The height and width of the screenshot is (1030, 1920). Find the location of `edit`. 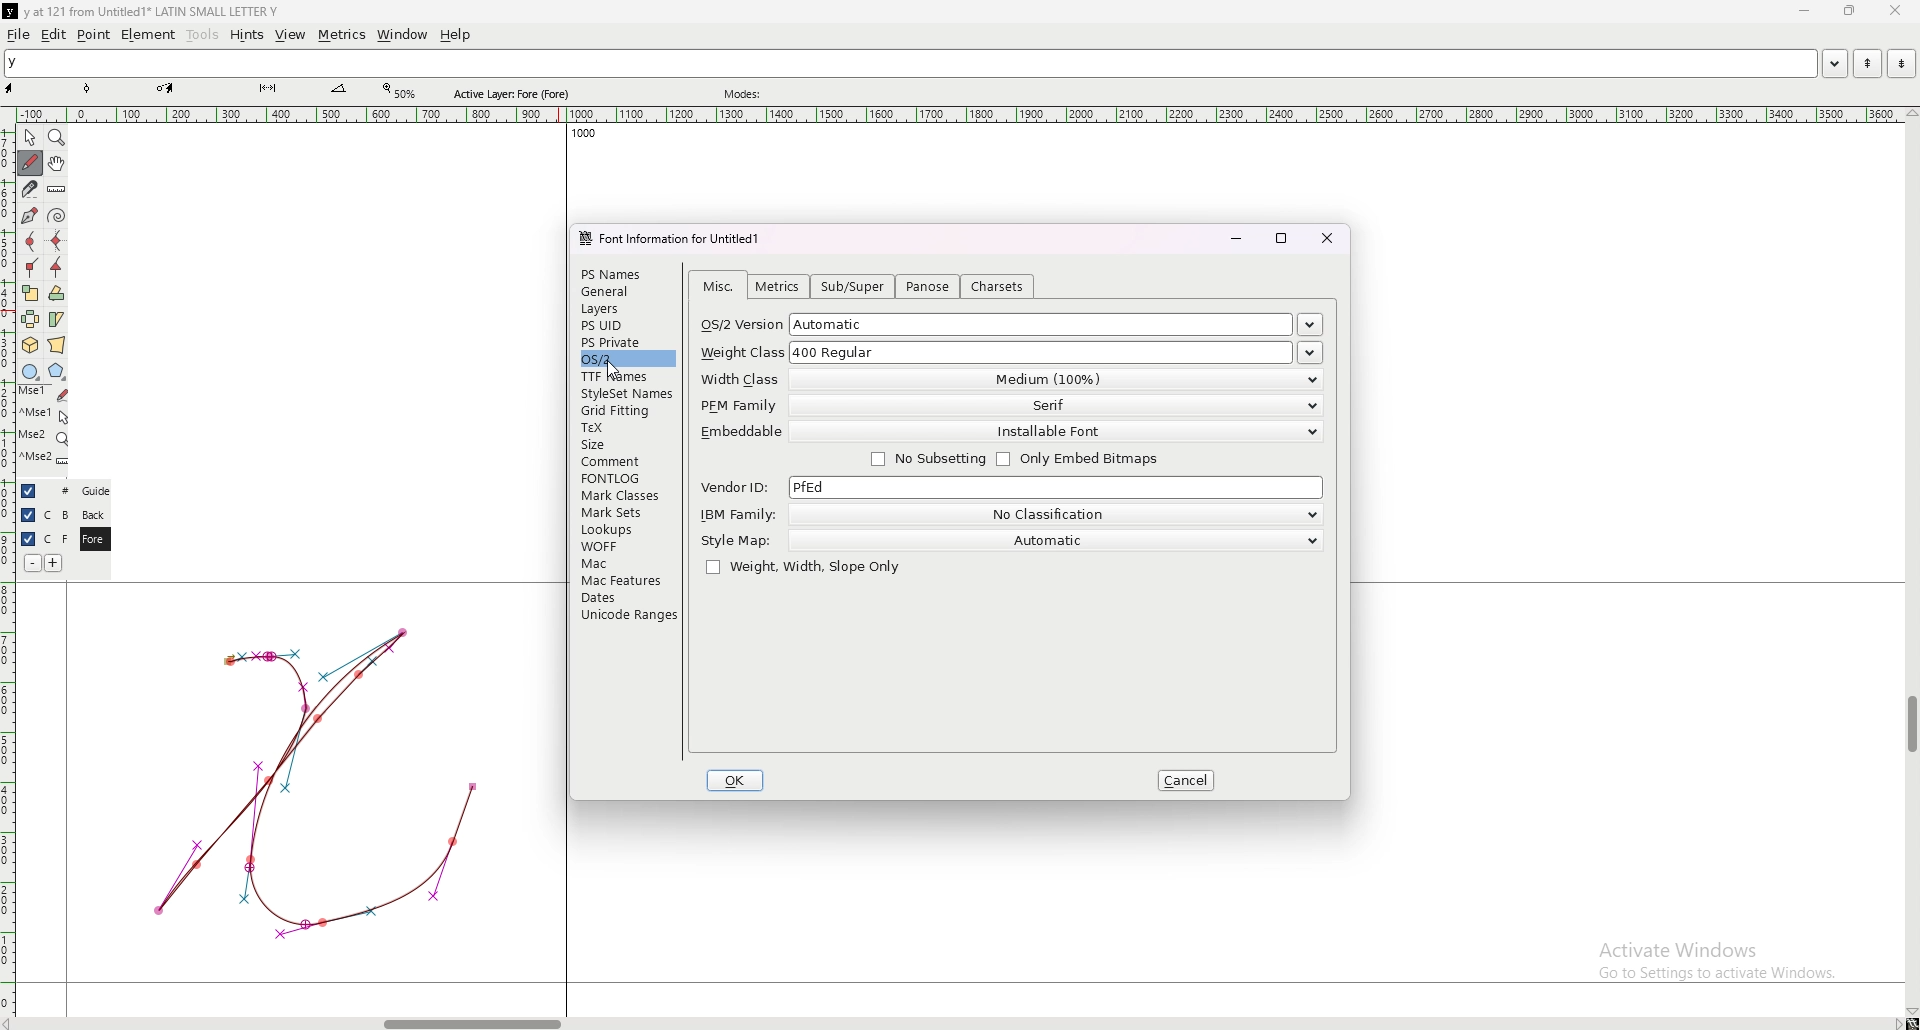

edit is located at coordinates (54, 35).